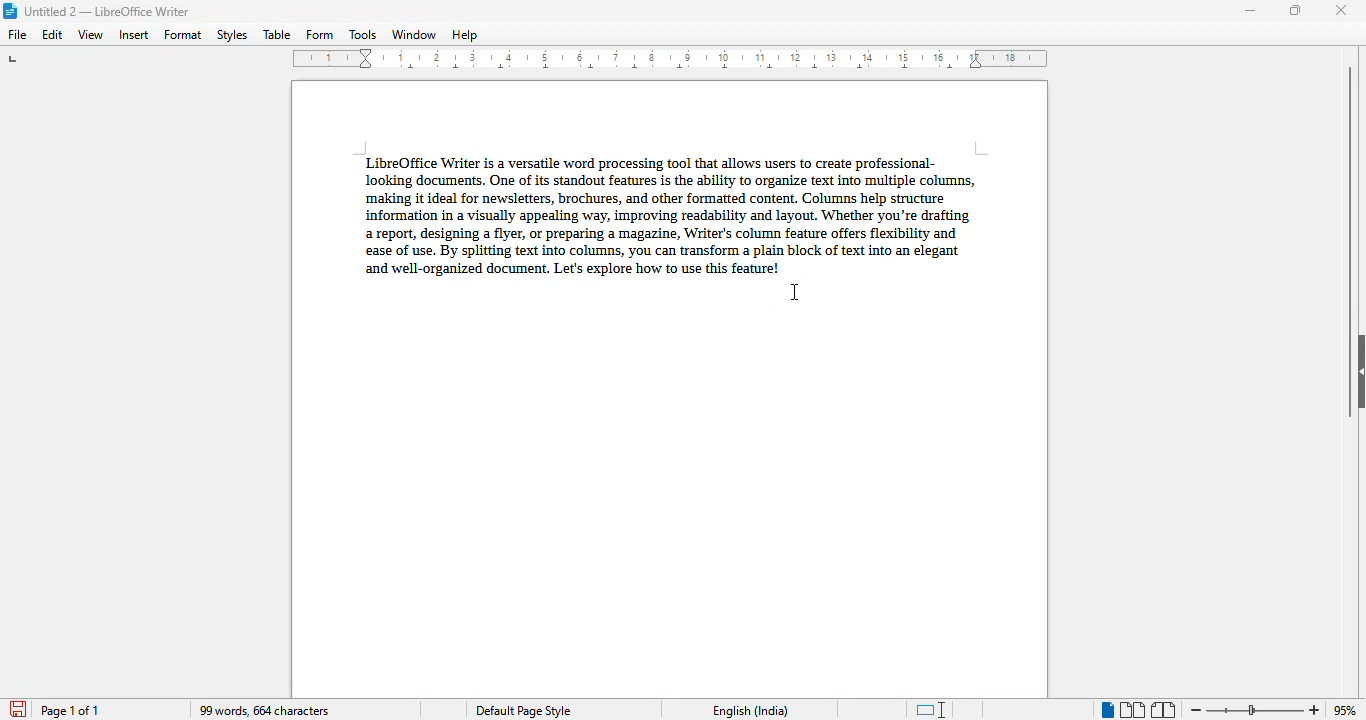 The width and height of the screenshot is (1366, 720). I want to click on single-page view, so click(1106, 710).